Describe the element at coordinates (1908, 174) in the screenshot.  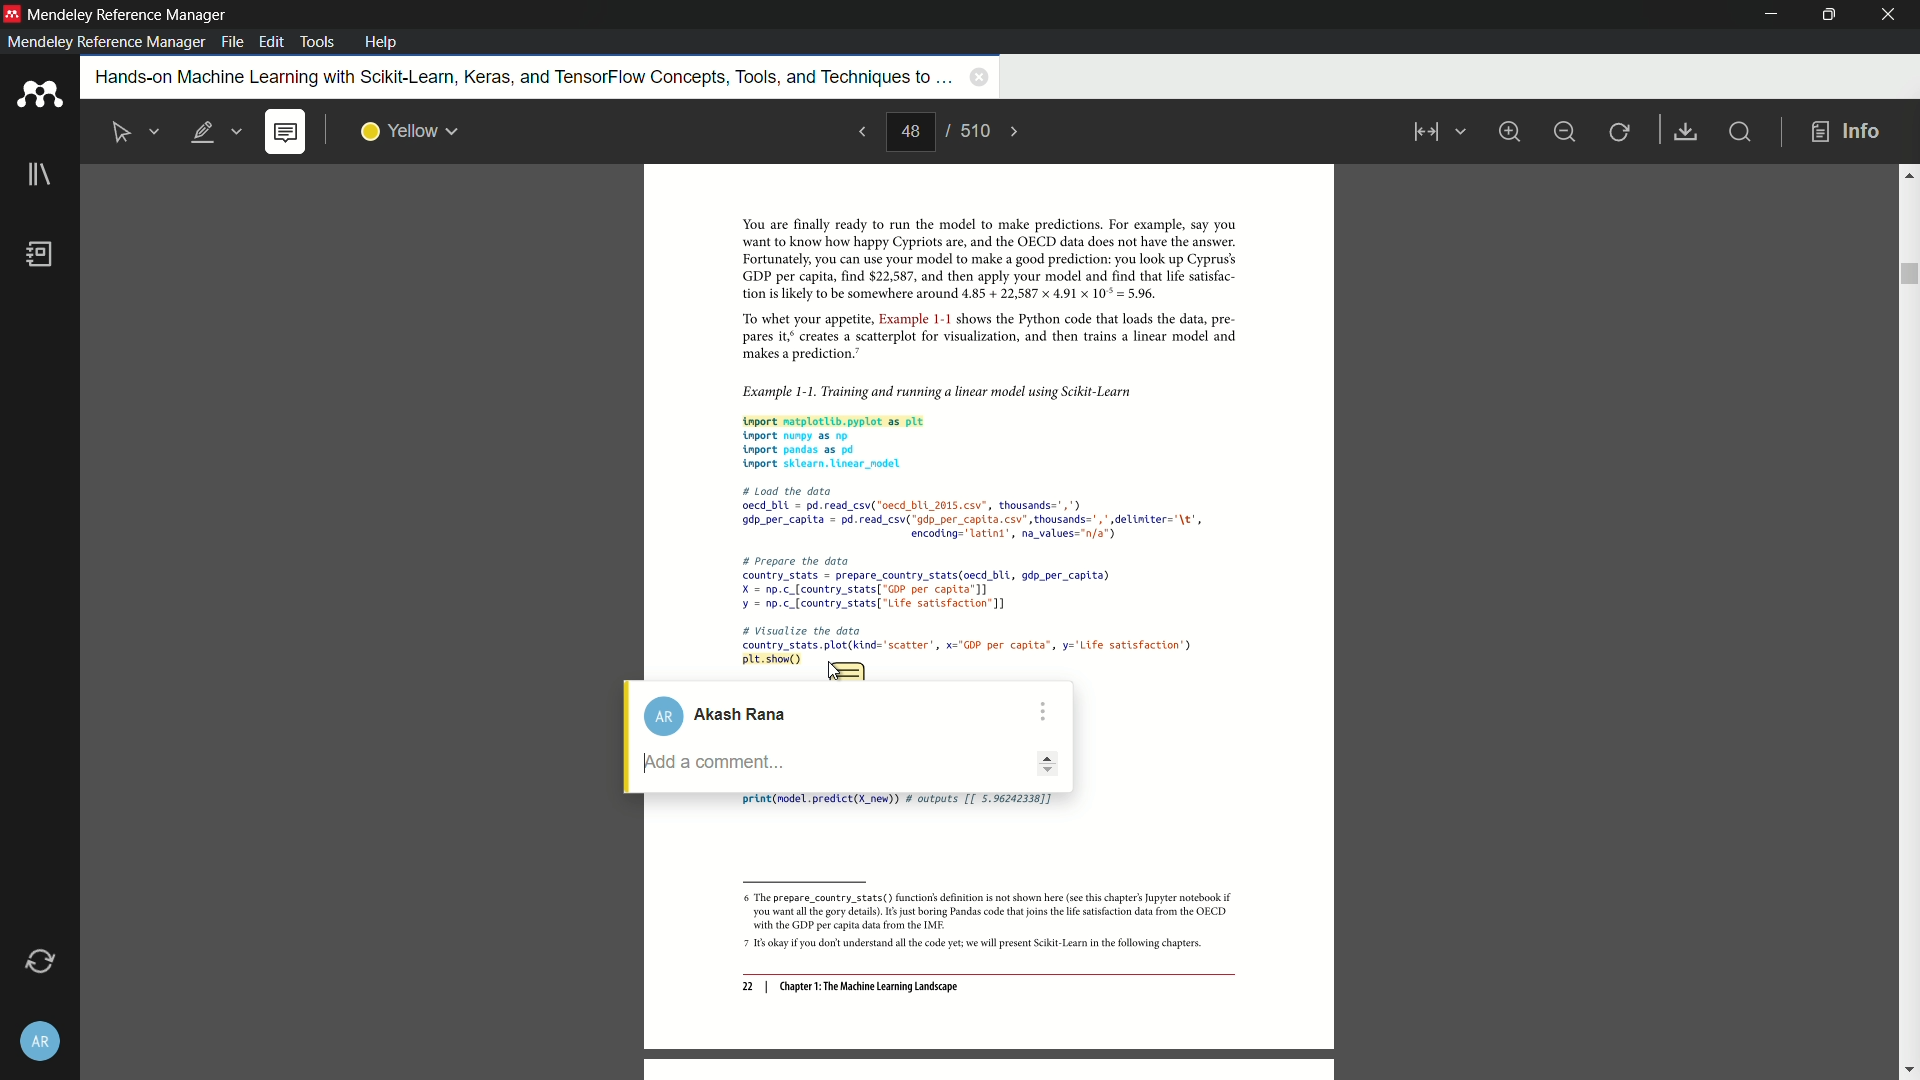
I see `scroll up` at that location.